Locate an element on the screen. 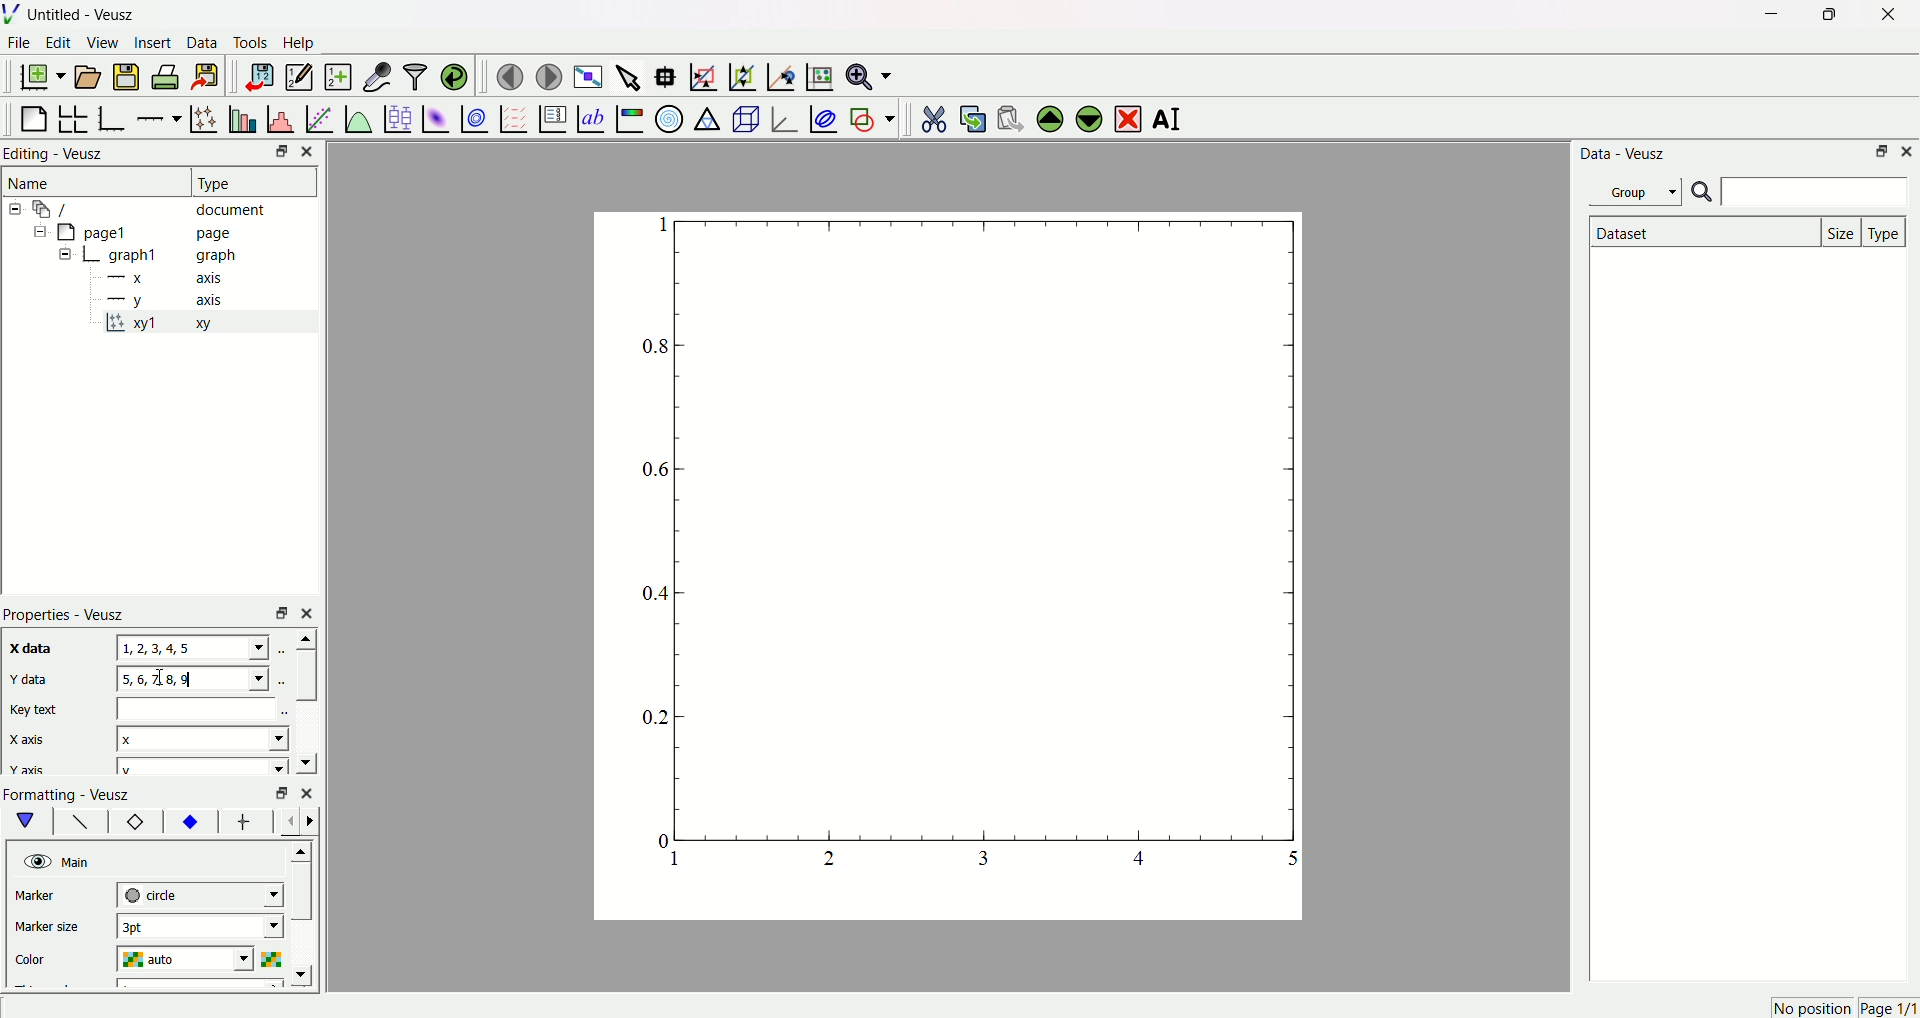 Image resolution: width=1920 pixels, height=1018 pixels. Y data is located at coordinates (39, 681).